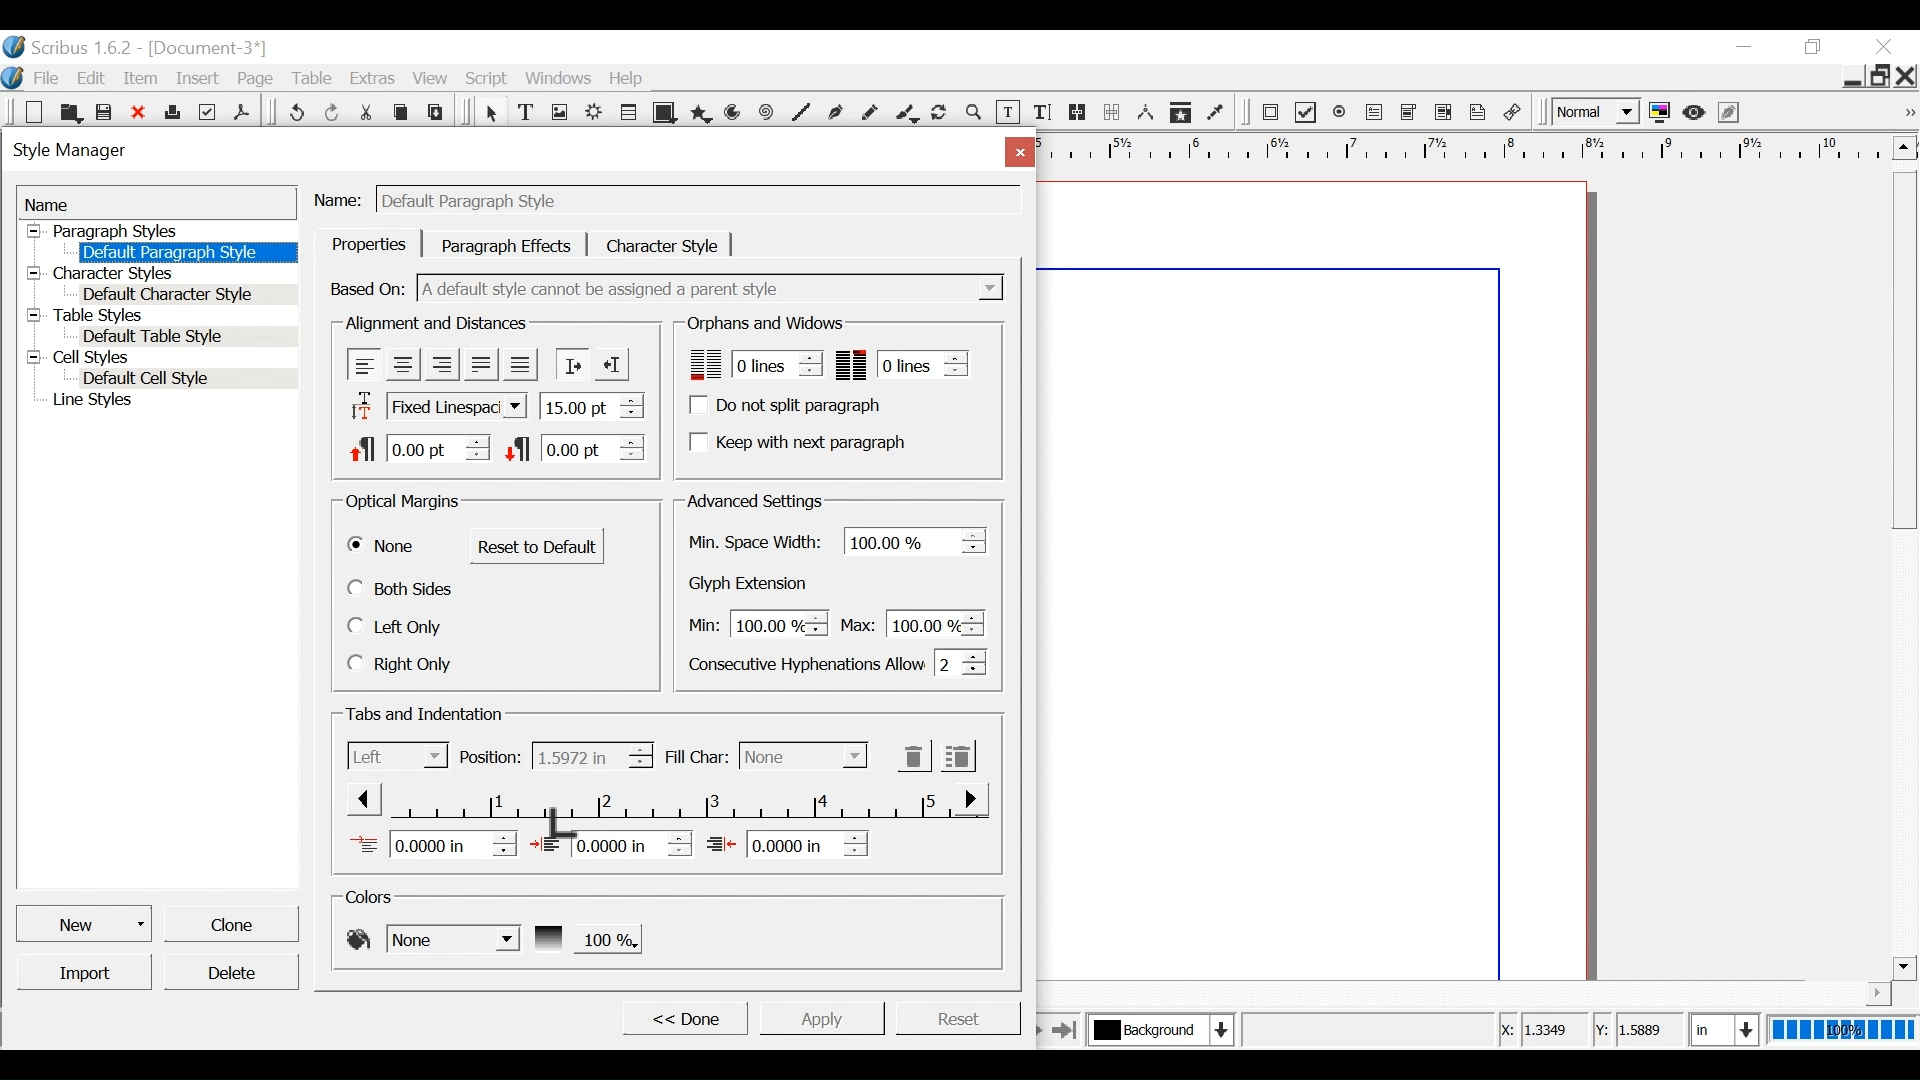 Image resolution: width=1920 pixels, height=1080 pixels. What do you see at coordinates (141, 79) in the screenshot?
I see `Item` at bounding box center [141, 79].